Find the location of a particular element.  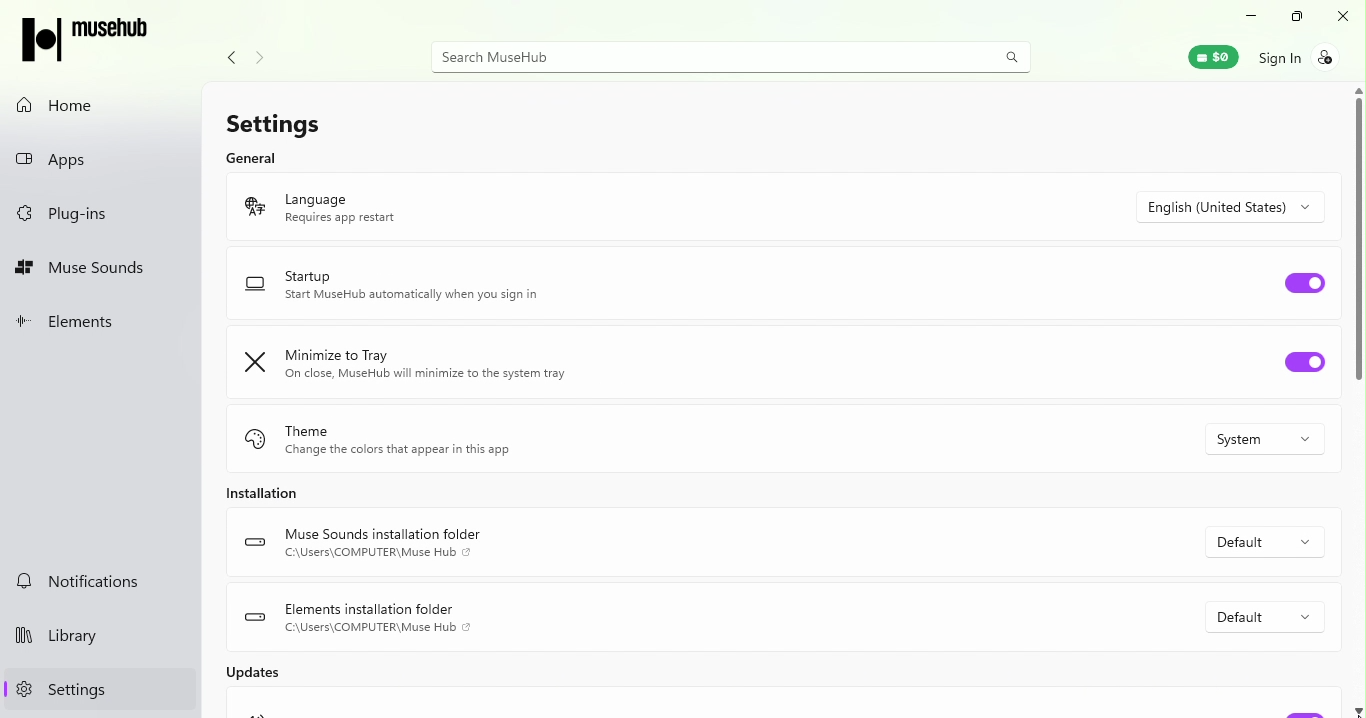

Drop down is located at coordinates (1272, 539).